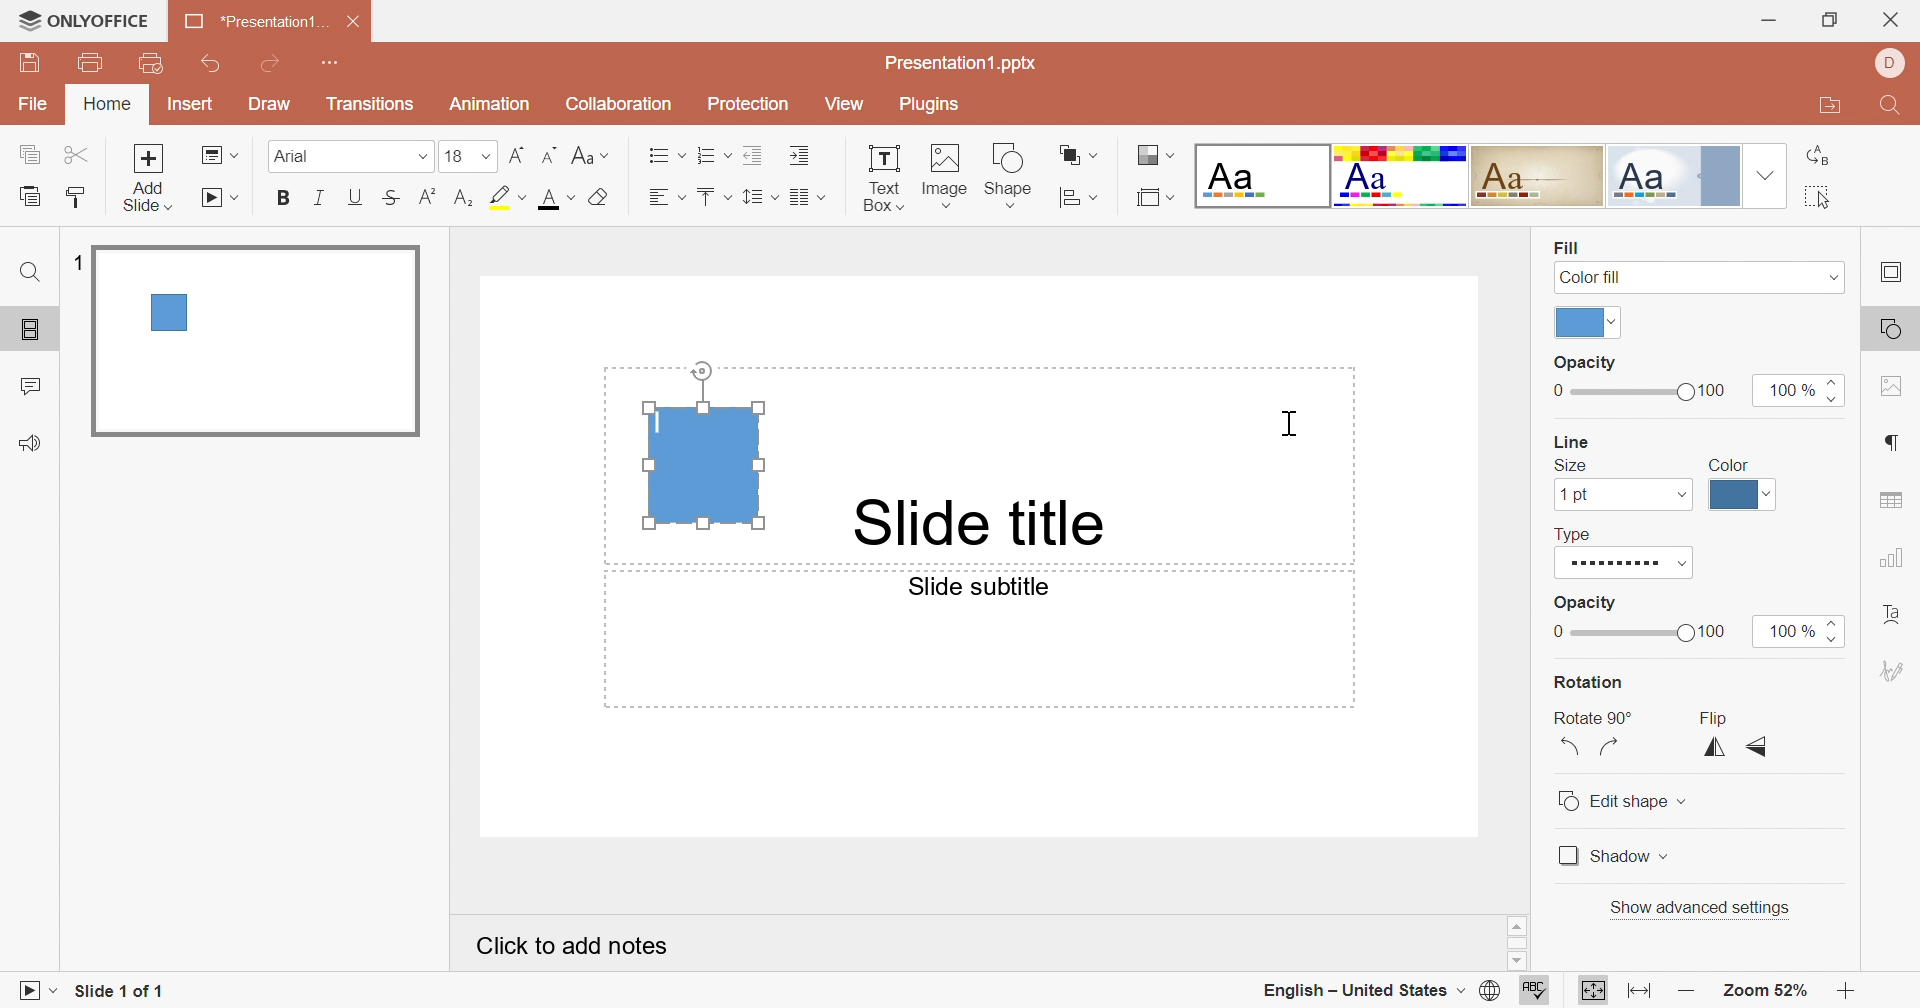 The height and width of the screenshot is (1008, 1920). I want to click on Save, so click(31, 65).